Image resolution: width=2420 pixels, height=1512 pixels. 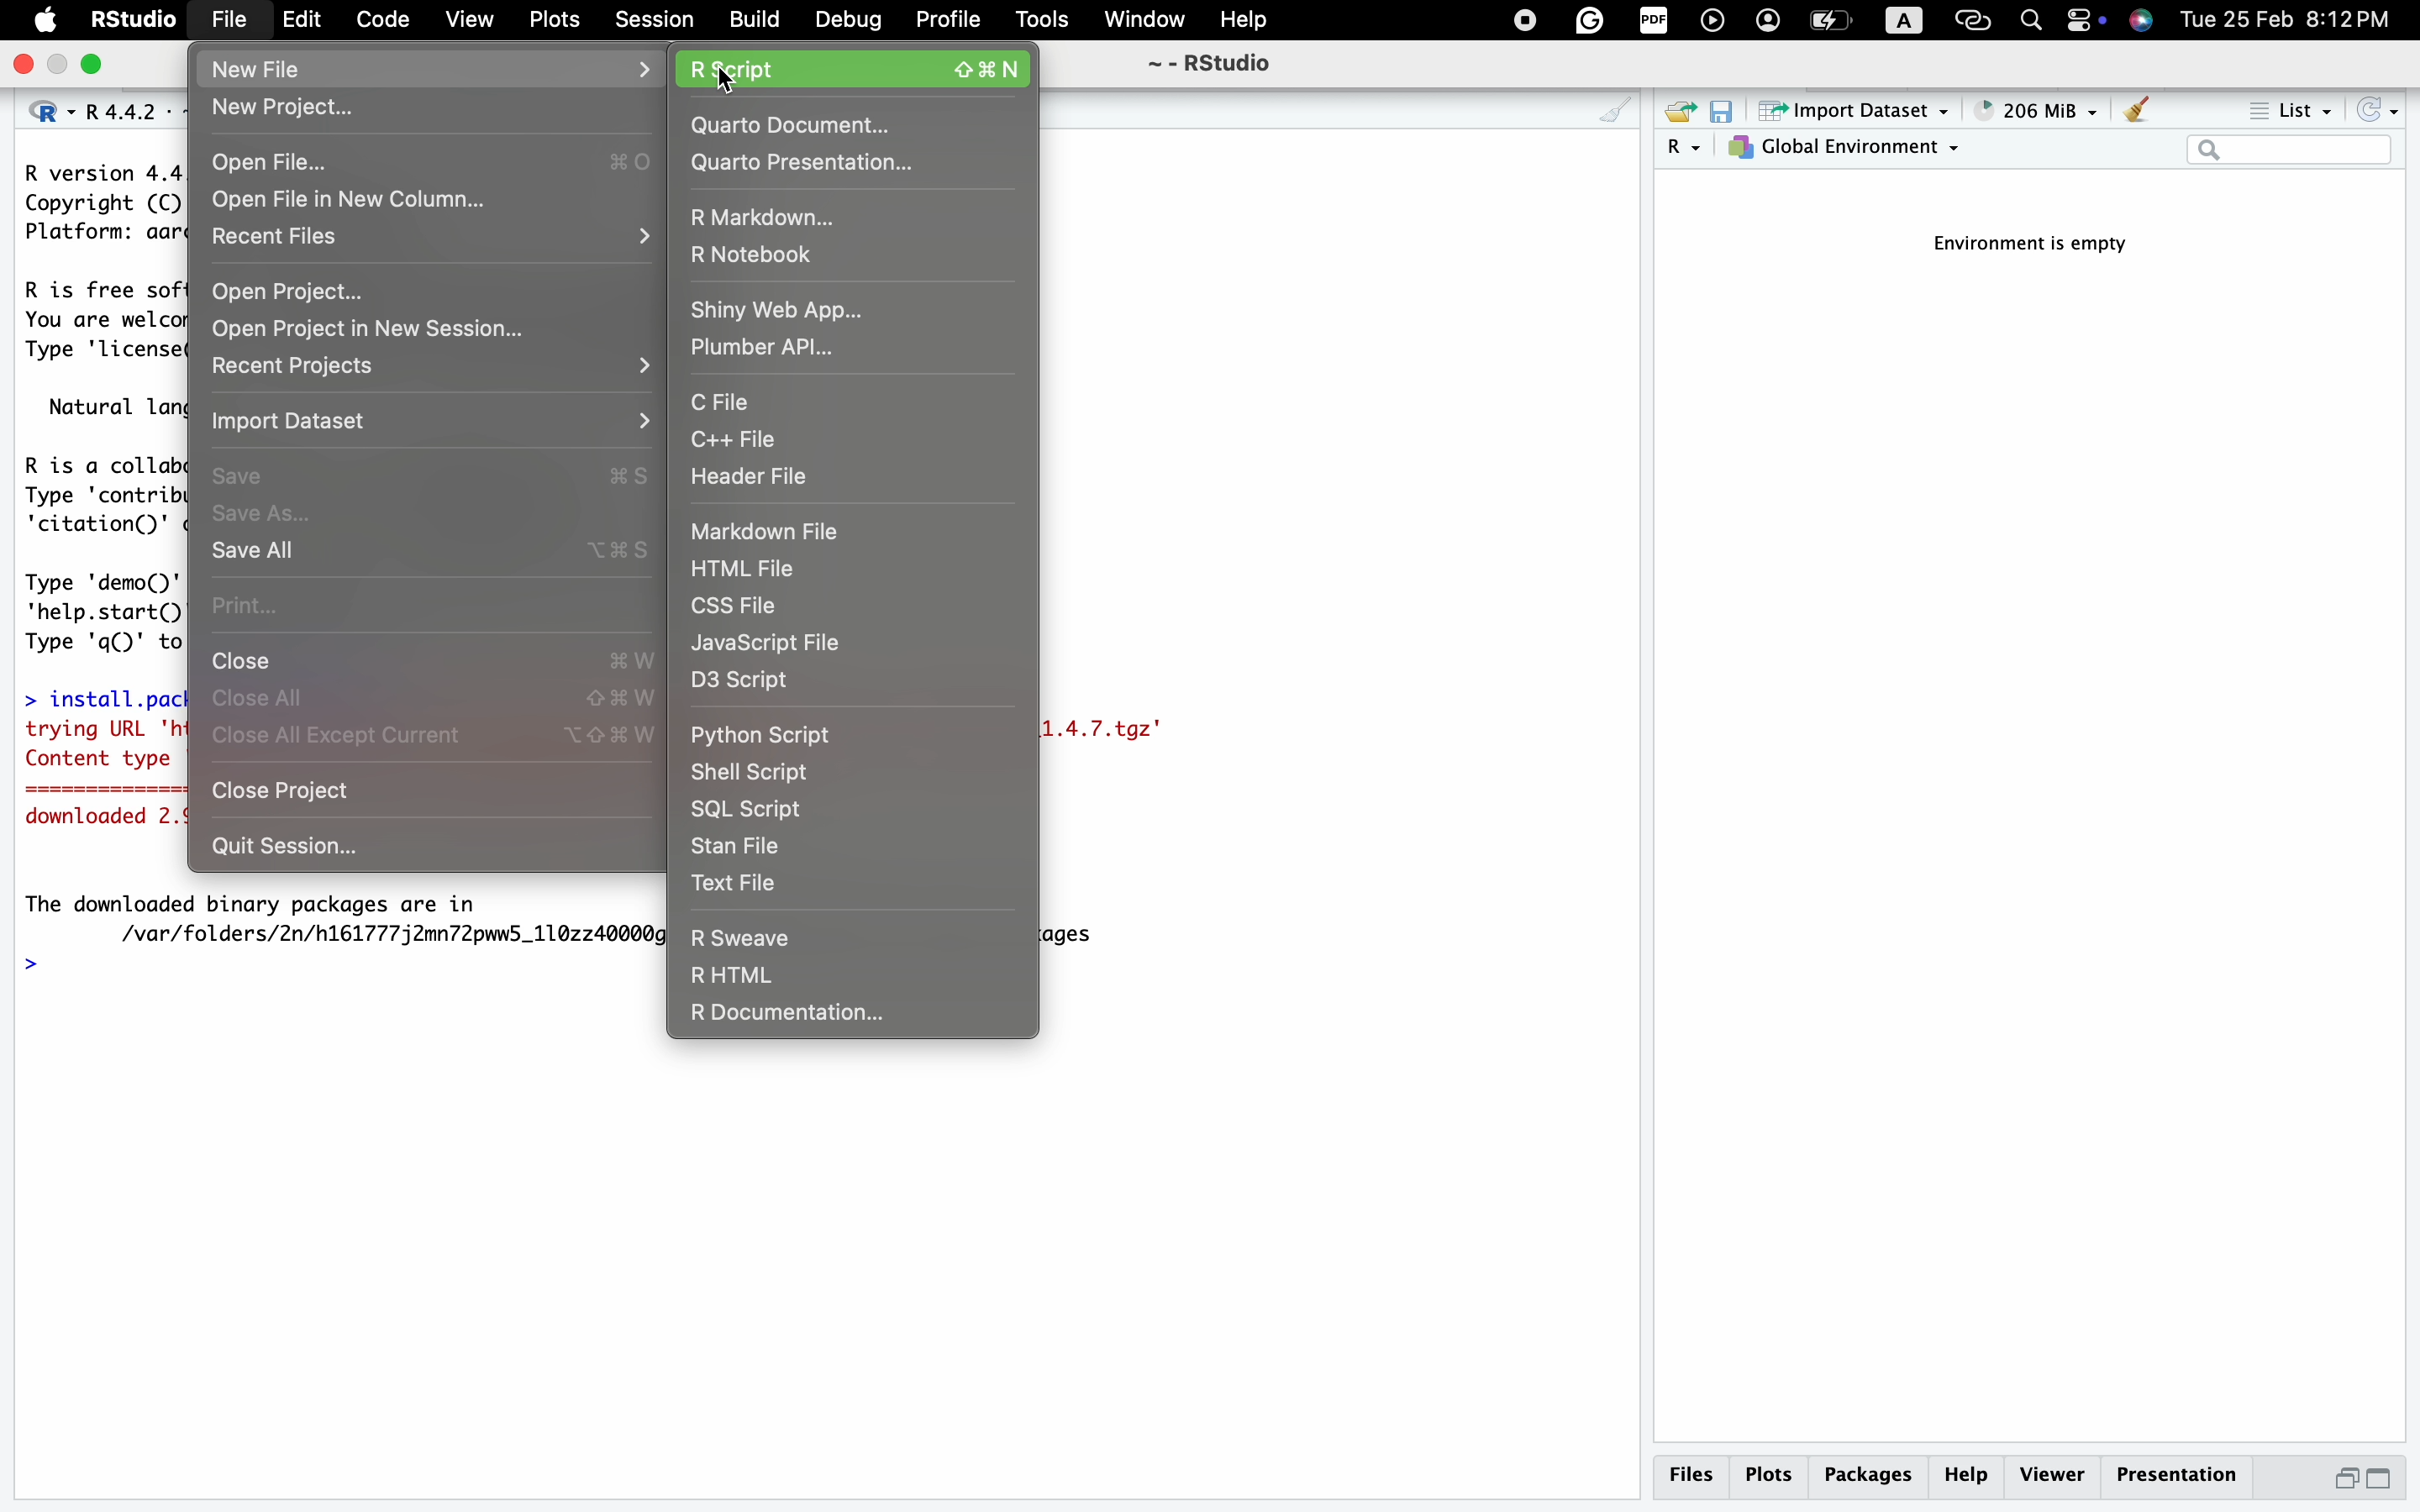 What do you see at coordinates (655, 17) in the screenshot?
I see `session` at bounding box center [655, 17].